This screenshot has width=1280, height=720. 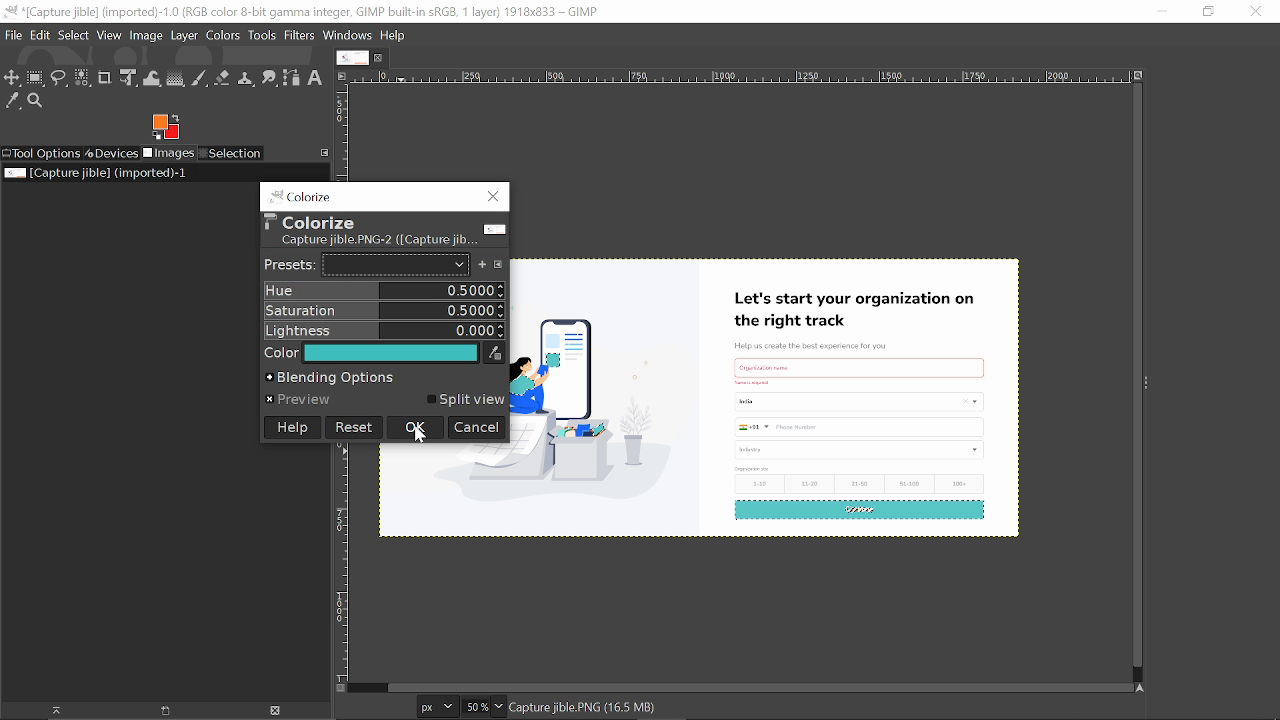 I want to click on image name, so click(x=628, y=708).